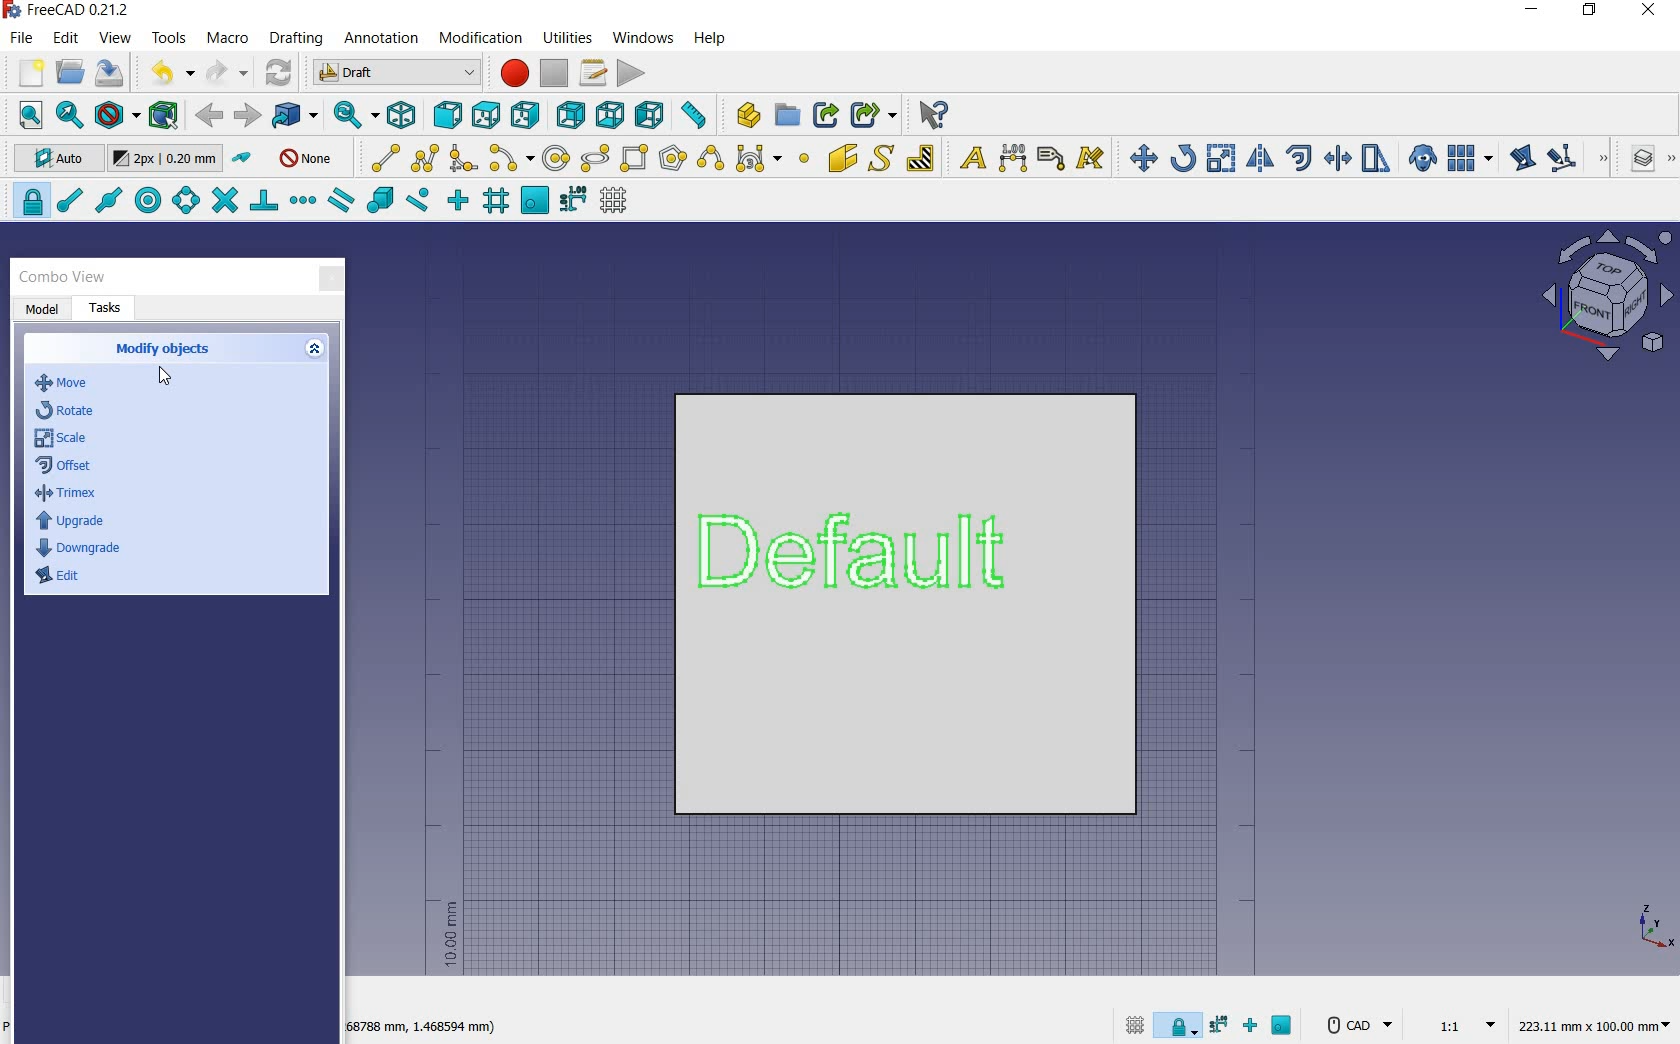 The height and width of the screenshot is (1044, 1680). I want to click on snap perpendicullar, so click(263, 200).